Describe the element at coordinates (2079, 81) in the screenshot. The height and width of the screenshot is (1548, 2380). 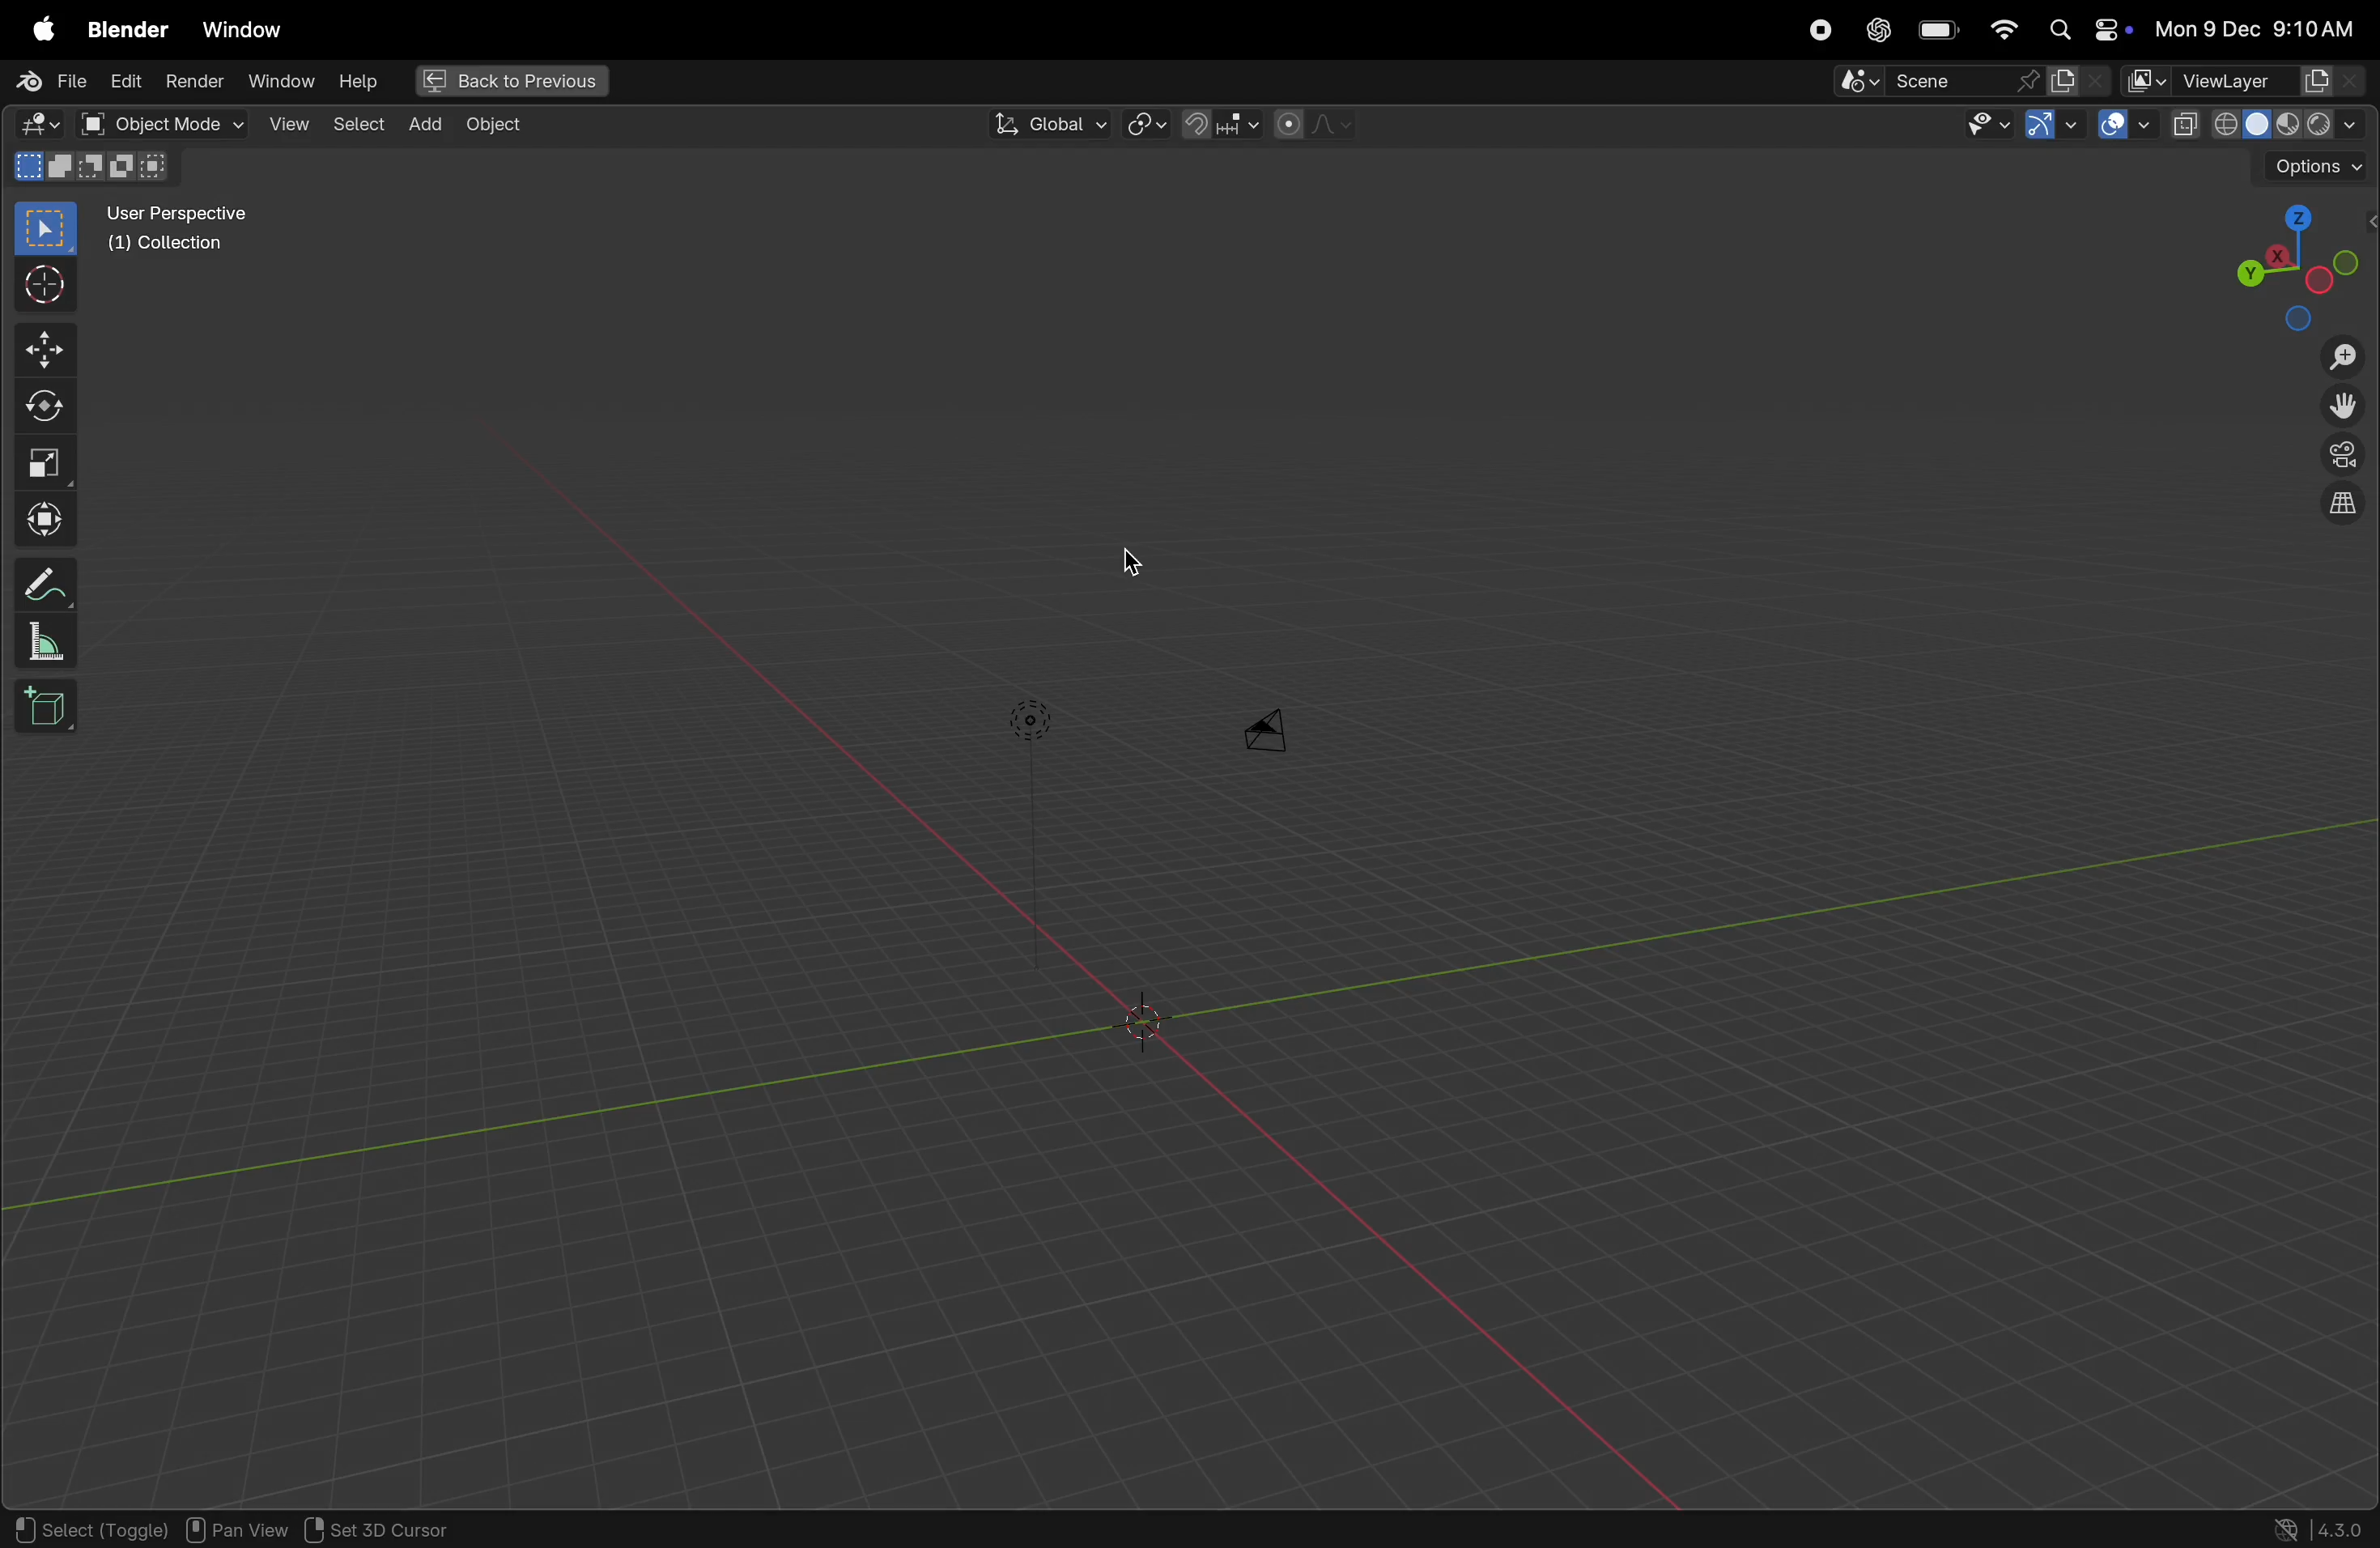
I see `new scene` at that location.